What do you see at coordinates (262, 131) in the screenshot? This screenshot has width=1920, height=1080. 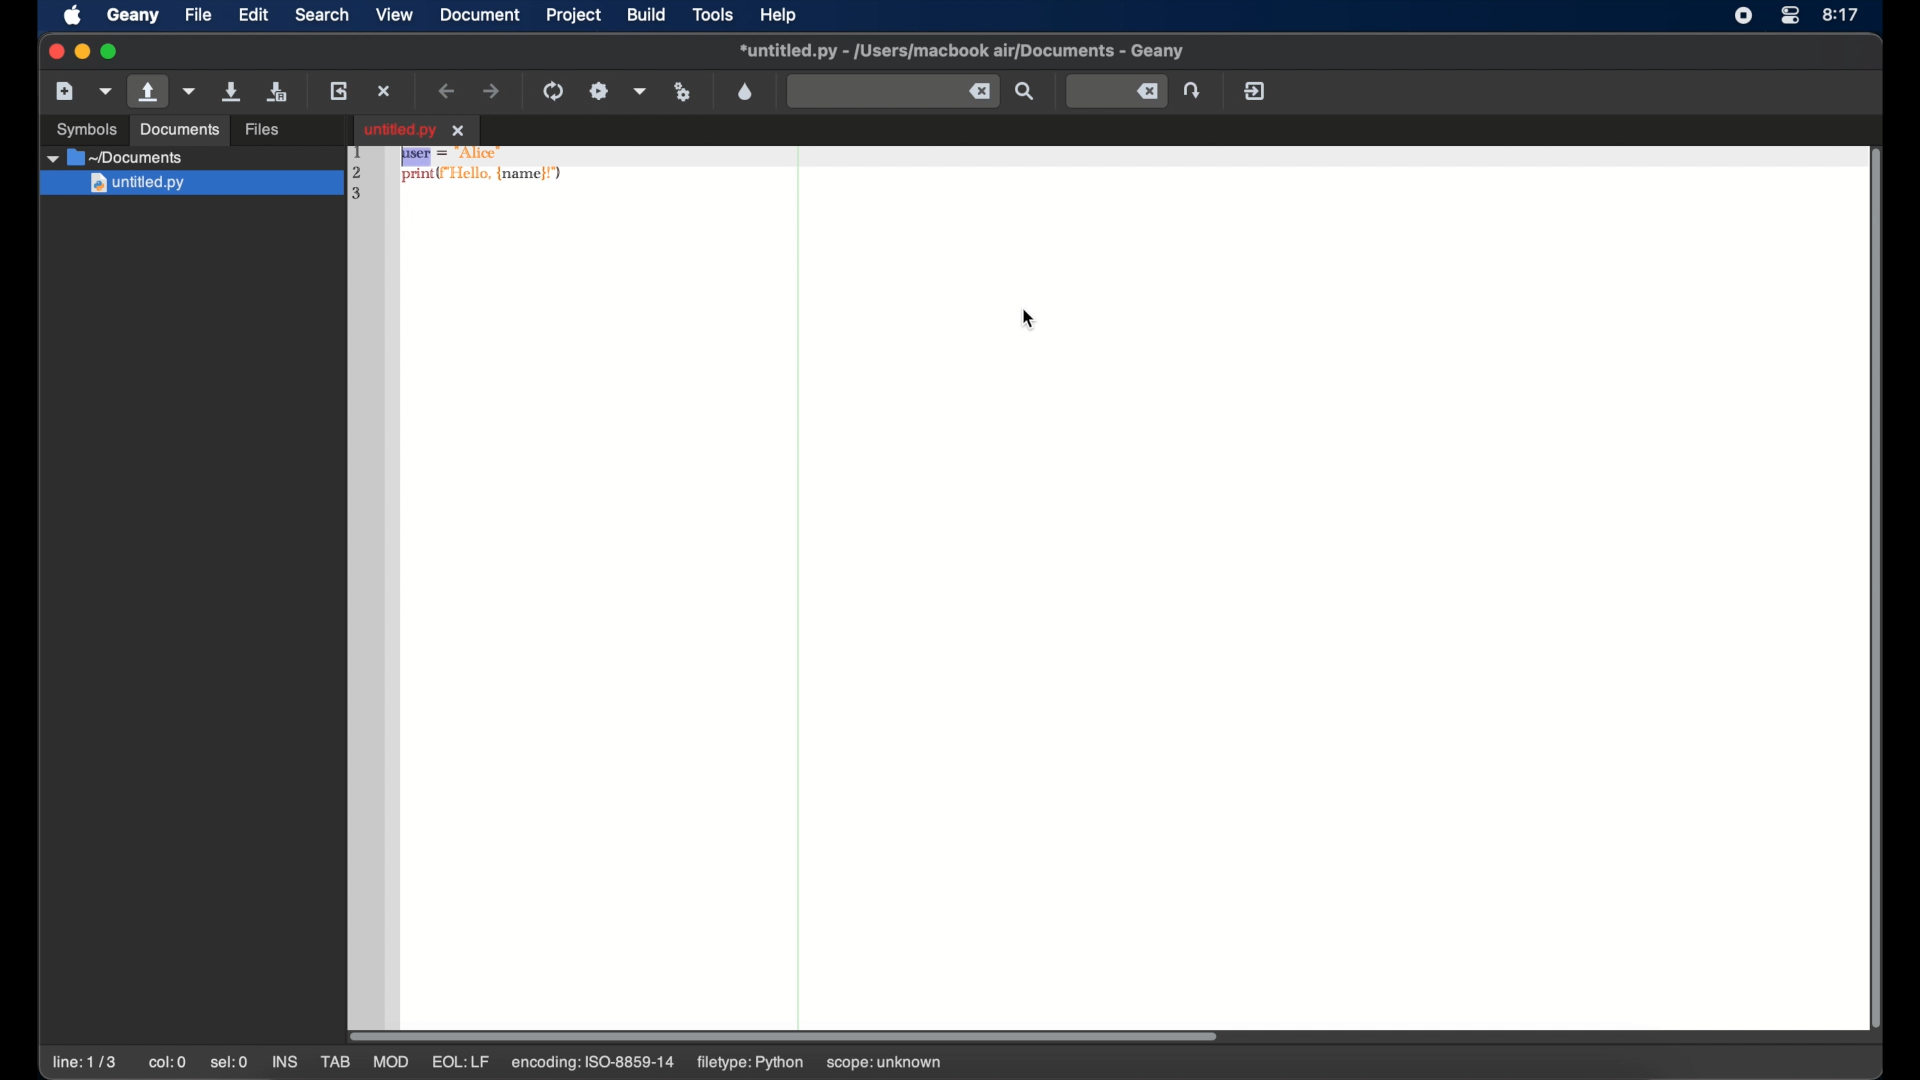 I see `files` at bounding box center [262, 131].